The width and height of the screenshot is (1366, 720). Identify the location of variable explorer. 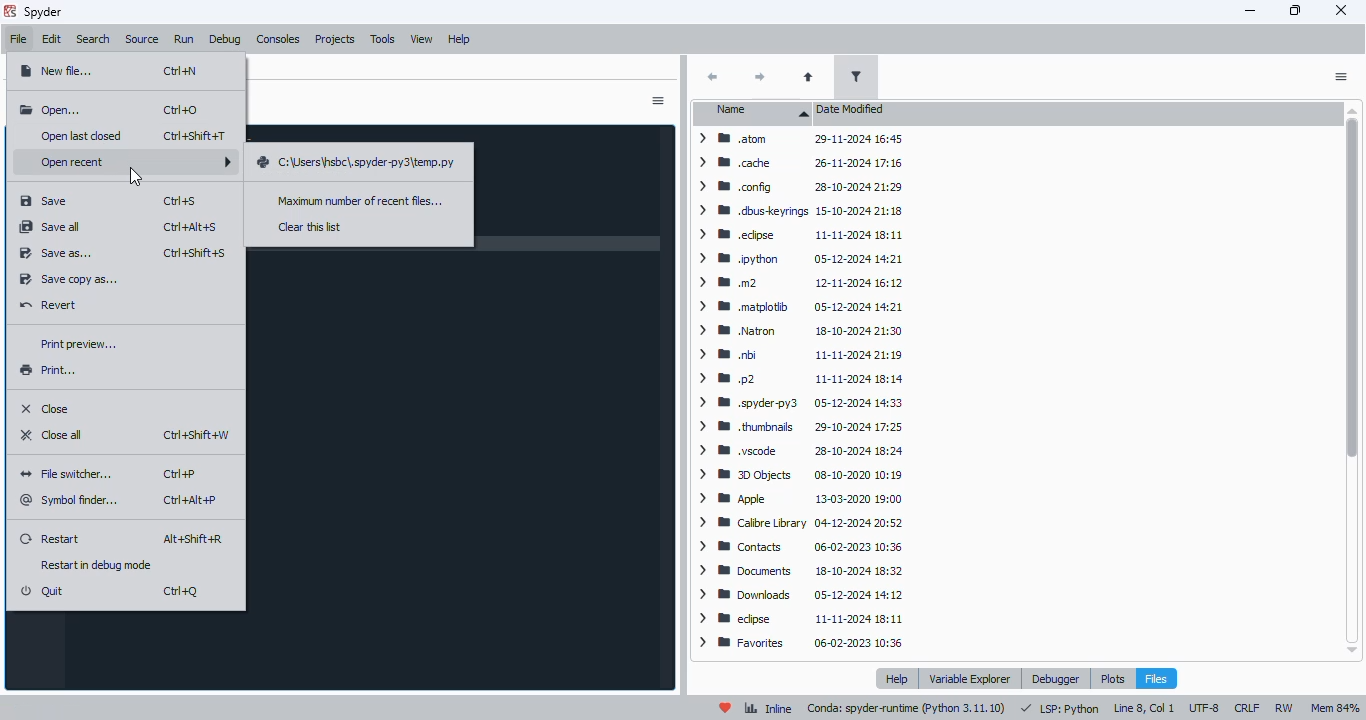
(971, 678).